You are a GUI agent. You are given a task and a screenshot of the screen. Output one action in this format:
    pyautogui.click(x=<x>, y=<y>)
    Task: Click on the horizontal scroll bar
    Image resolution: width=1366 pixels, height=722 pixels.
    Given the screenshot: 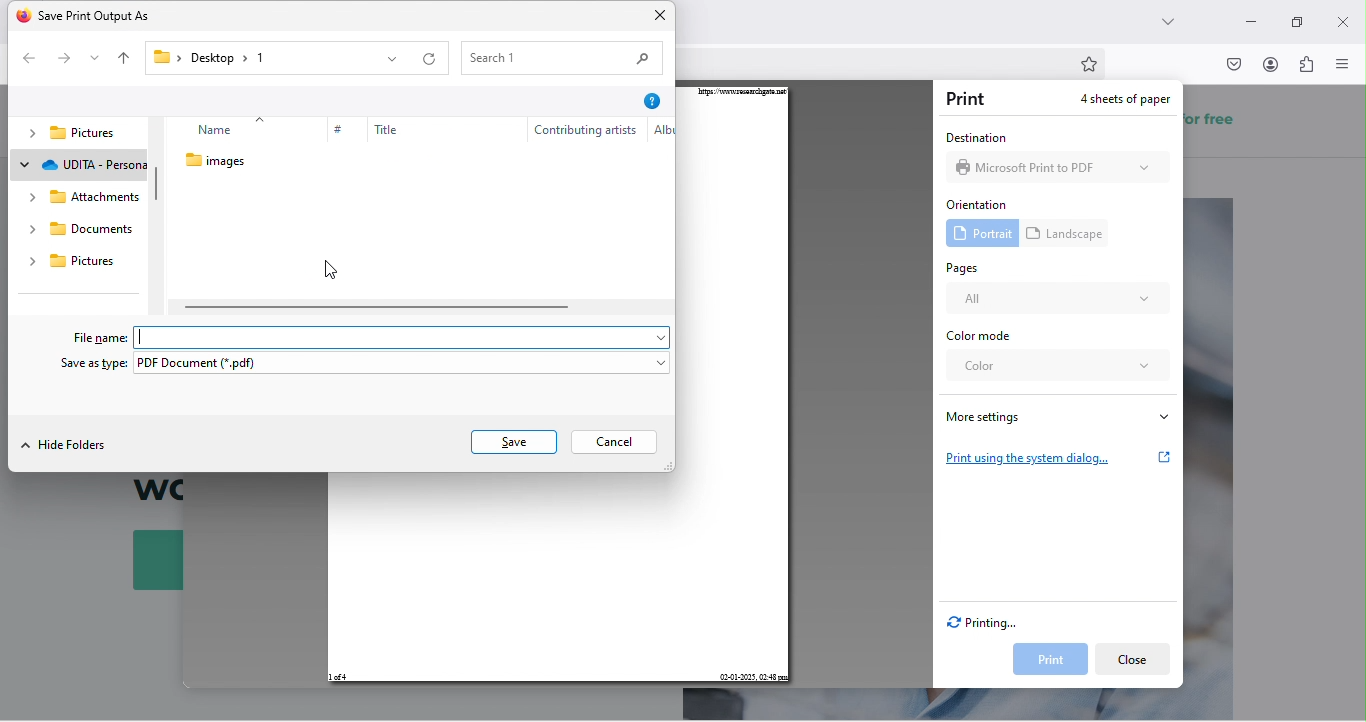 What is the action you would take?
    pyautogui.click(x=376, y=307)
    